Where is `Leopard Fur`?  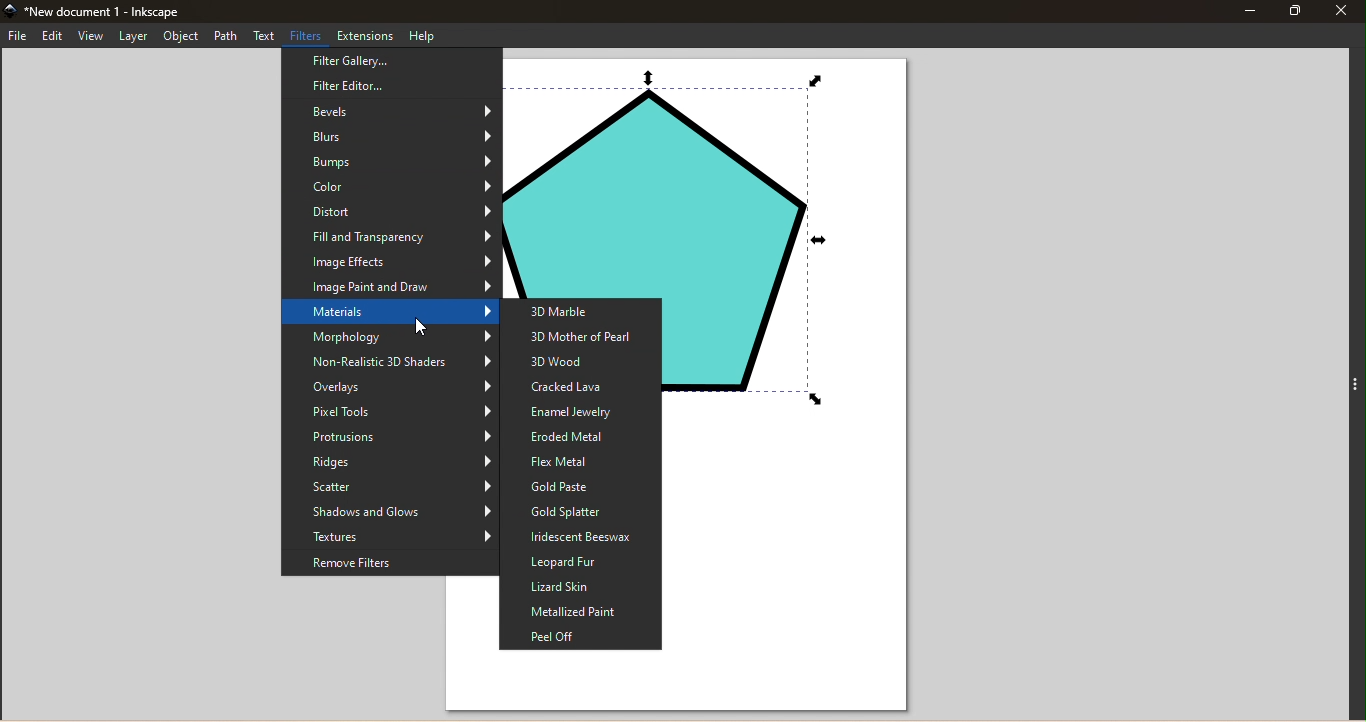
Leopard Fur is located at coordinates (580, 563).